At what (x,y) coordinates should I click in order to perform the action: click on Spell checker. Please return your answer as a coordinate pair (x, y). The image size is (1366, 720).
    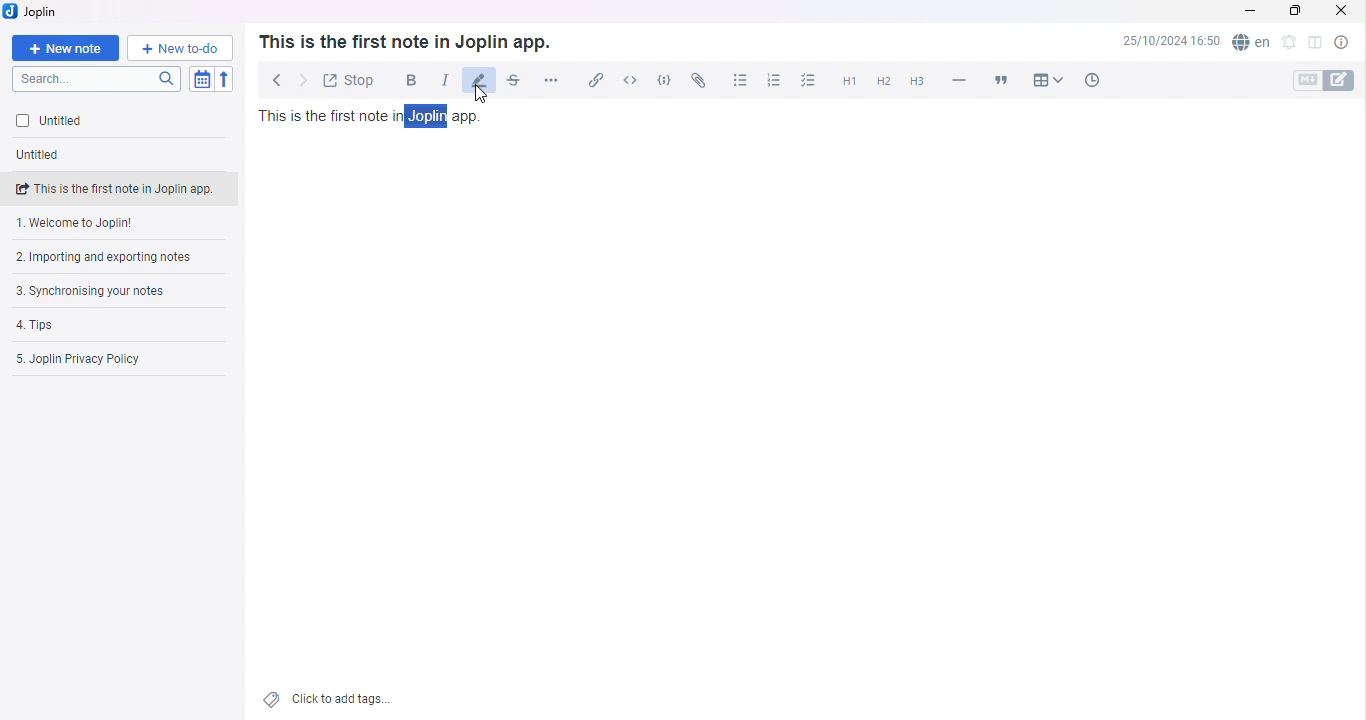
    Looking at the image, I should click on (1250, 45).